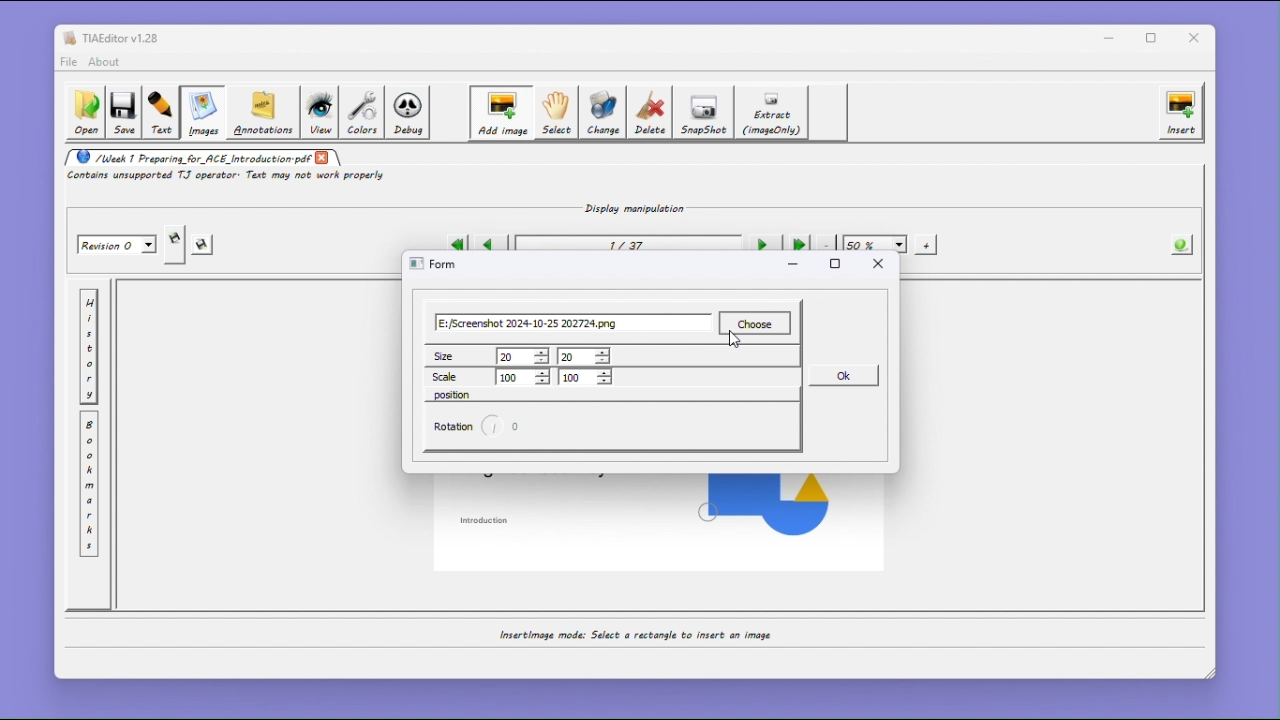 Image resolution: width=1280 pixels, height=720 pixels. What do you see at coordinates (261, 112) in the screenshot?
I see `Annotations ` at bounding box center [261, 112].